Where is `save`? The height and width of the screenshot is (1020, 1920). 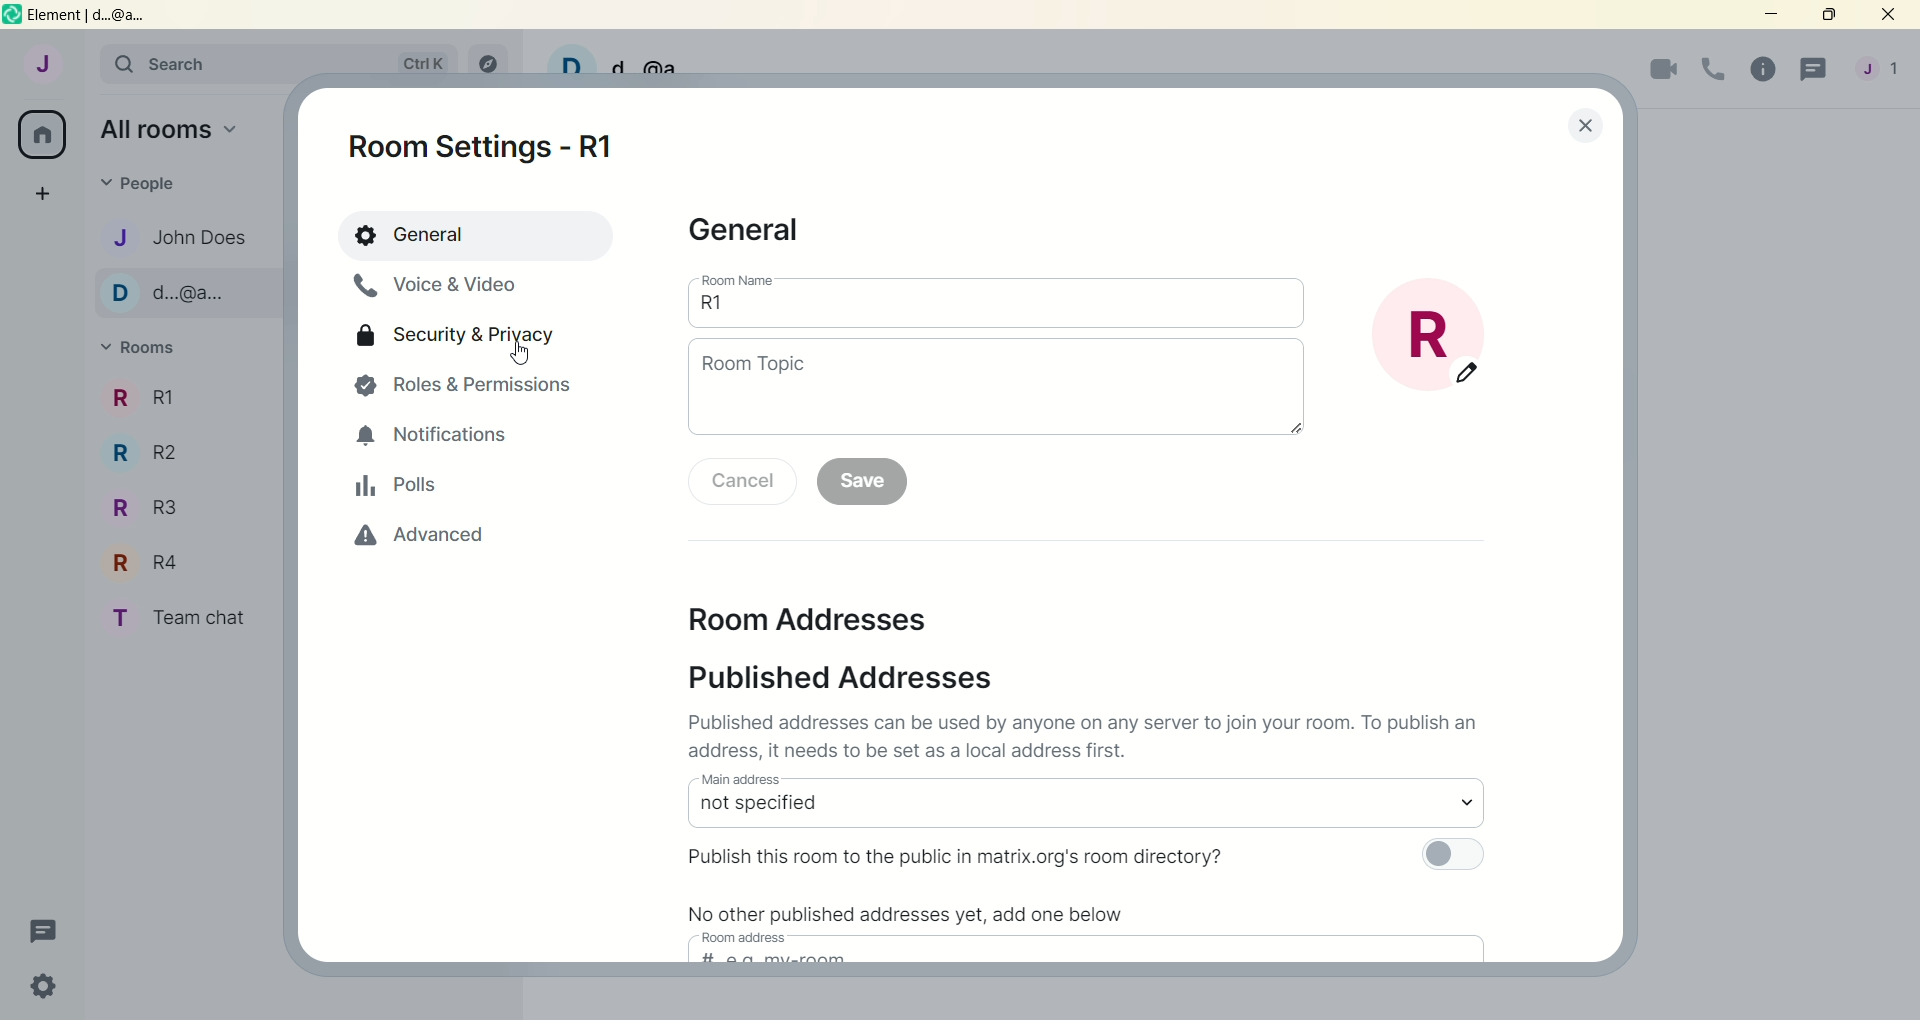
save is located at coordinates (866, 483).